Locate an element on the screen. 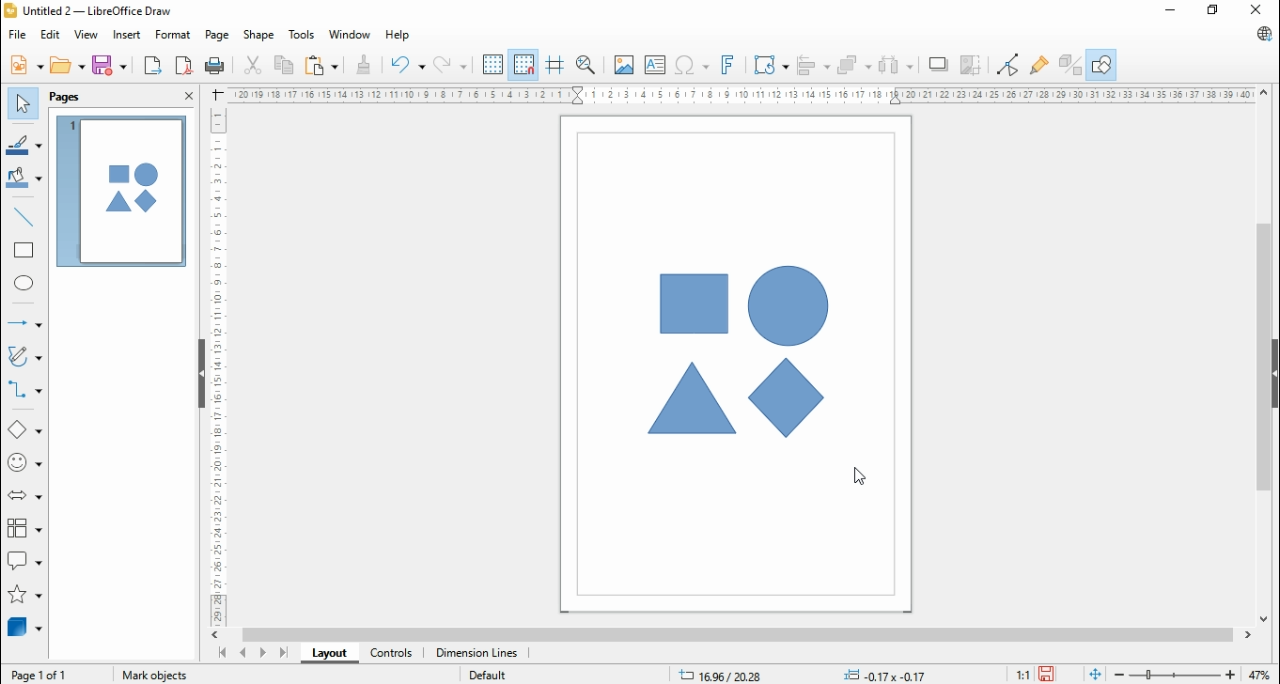 This screenshot has height=684, width=1280. insert special characters is located at coordinates (691, 64).